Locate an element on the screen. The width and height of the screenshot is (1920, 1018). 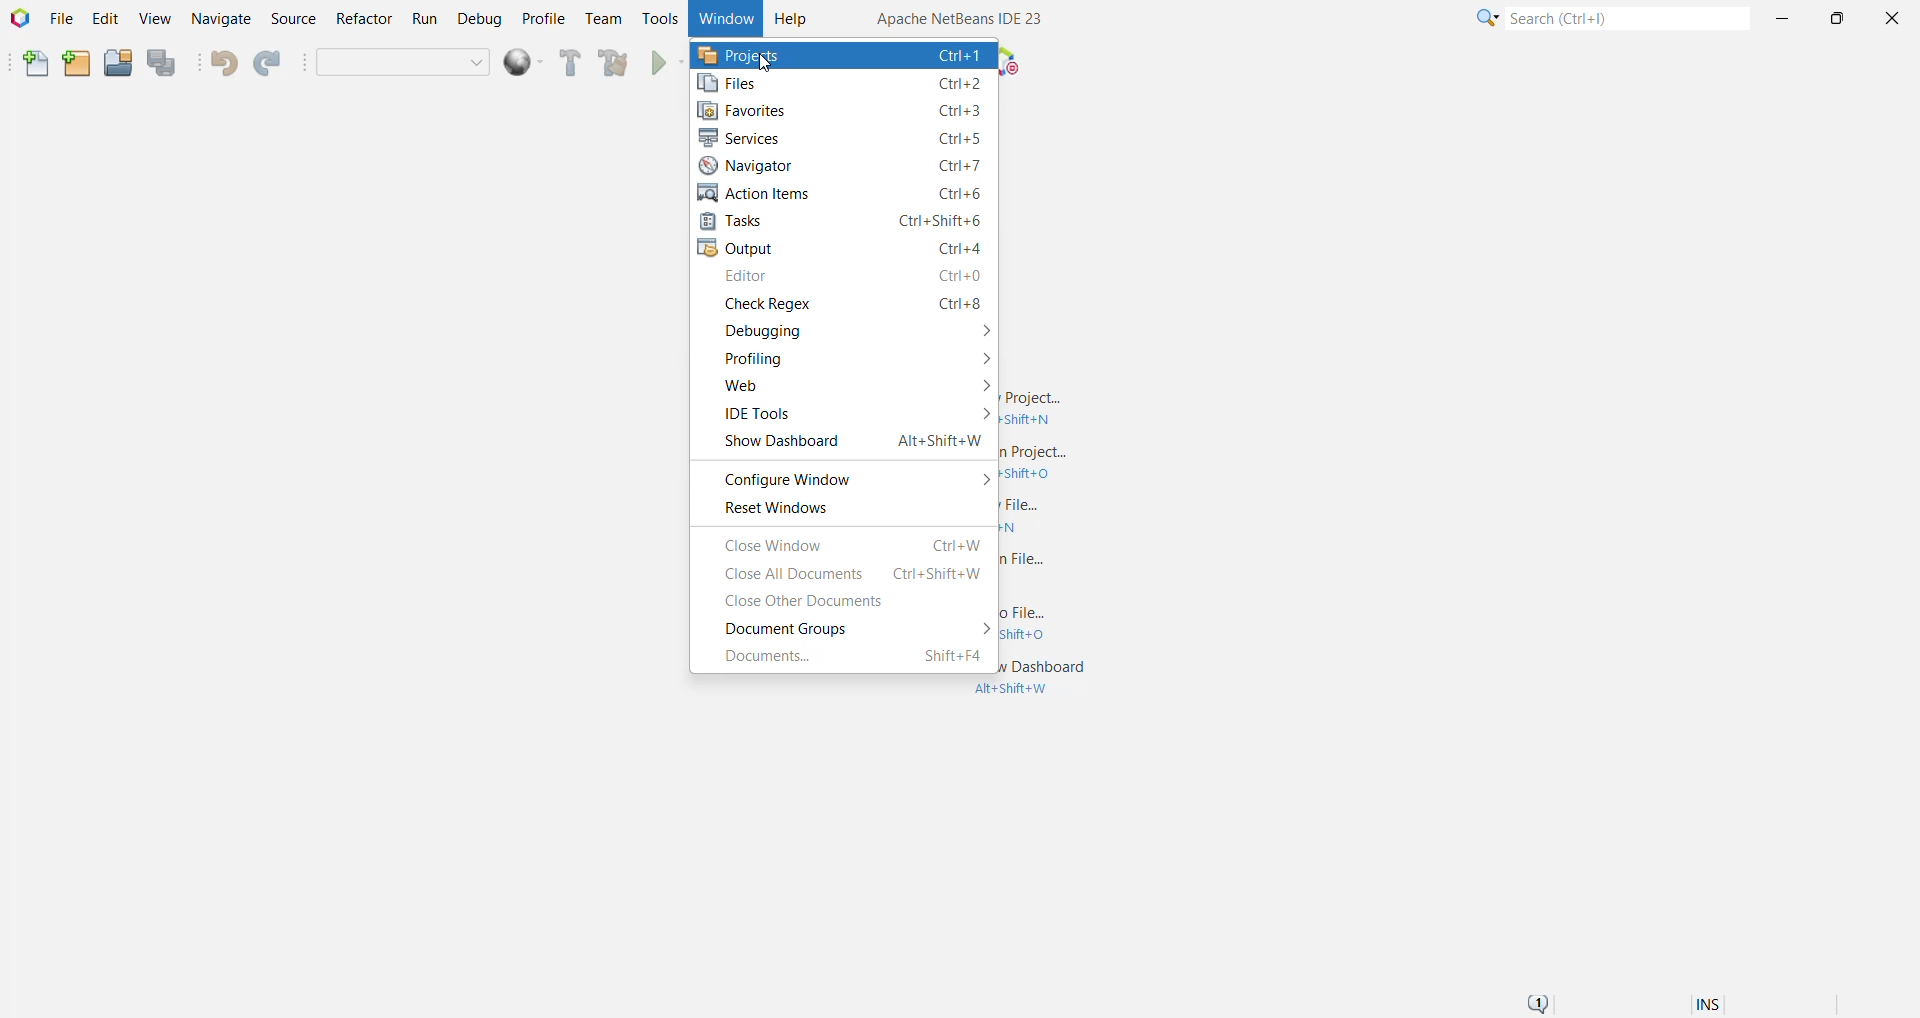
File is located at coordinates (62, 19).